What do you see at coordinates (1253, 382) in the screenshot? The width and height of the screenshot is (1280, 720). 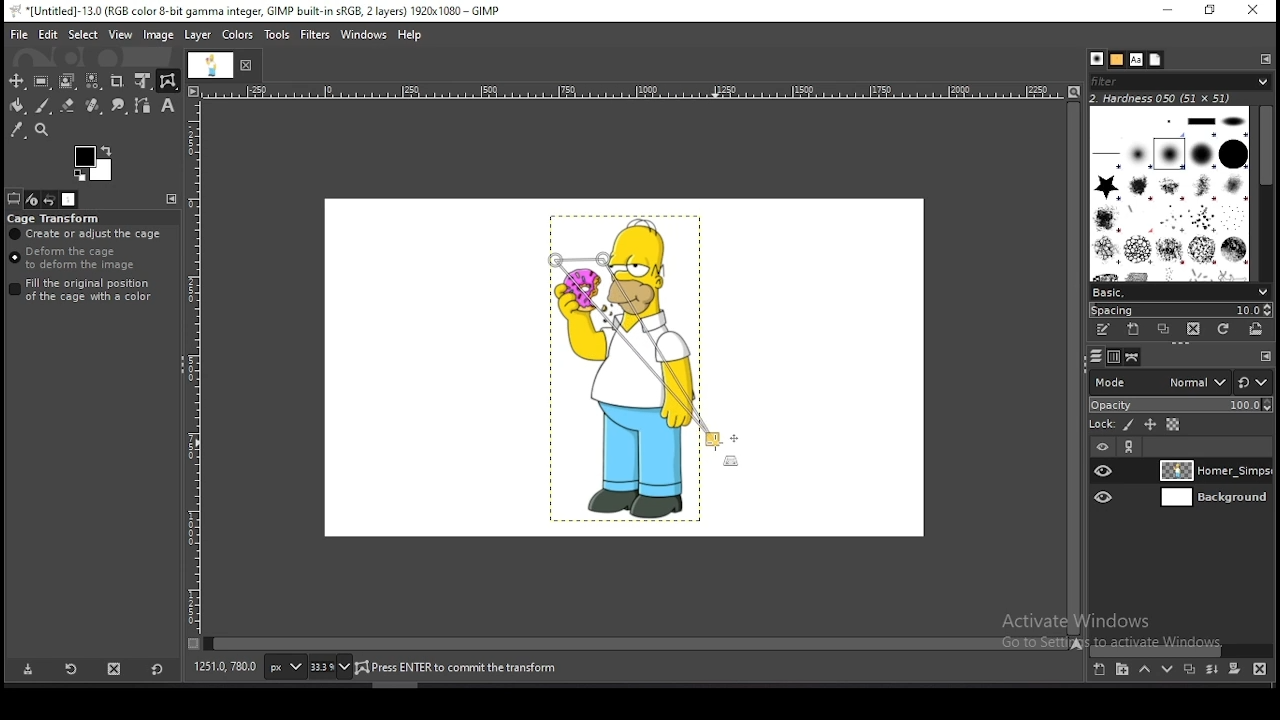 I see `rest` at bounding box center [1253, 382].